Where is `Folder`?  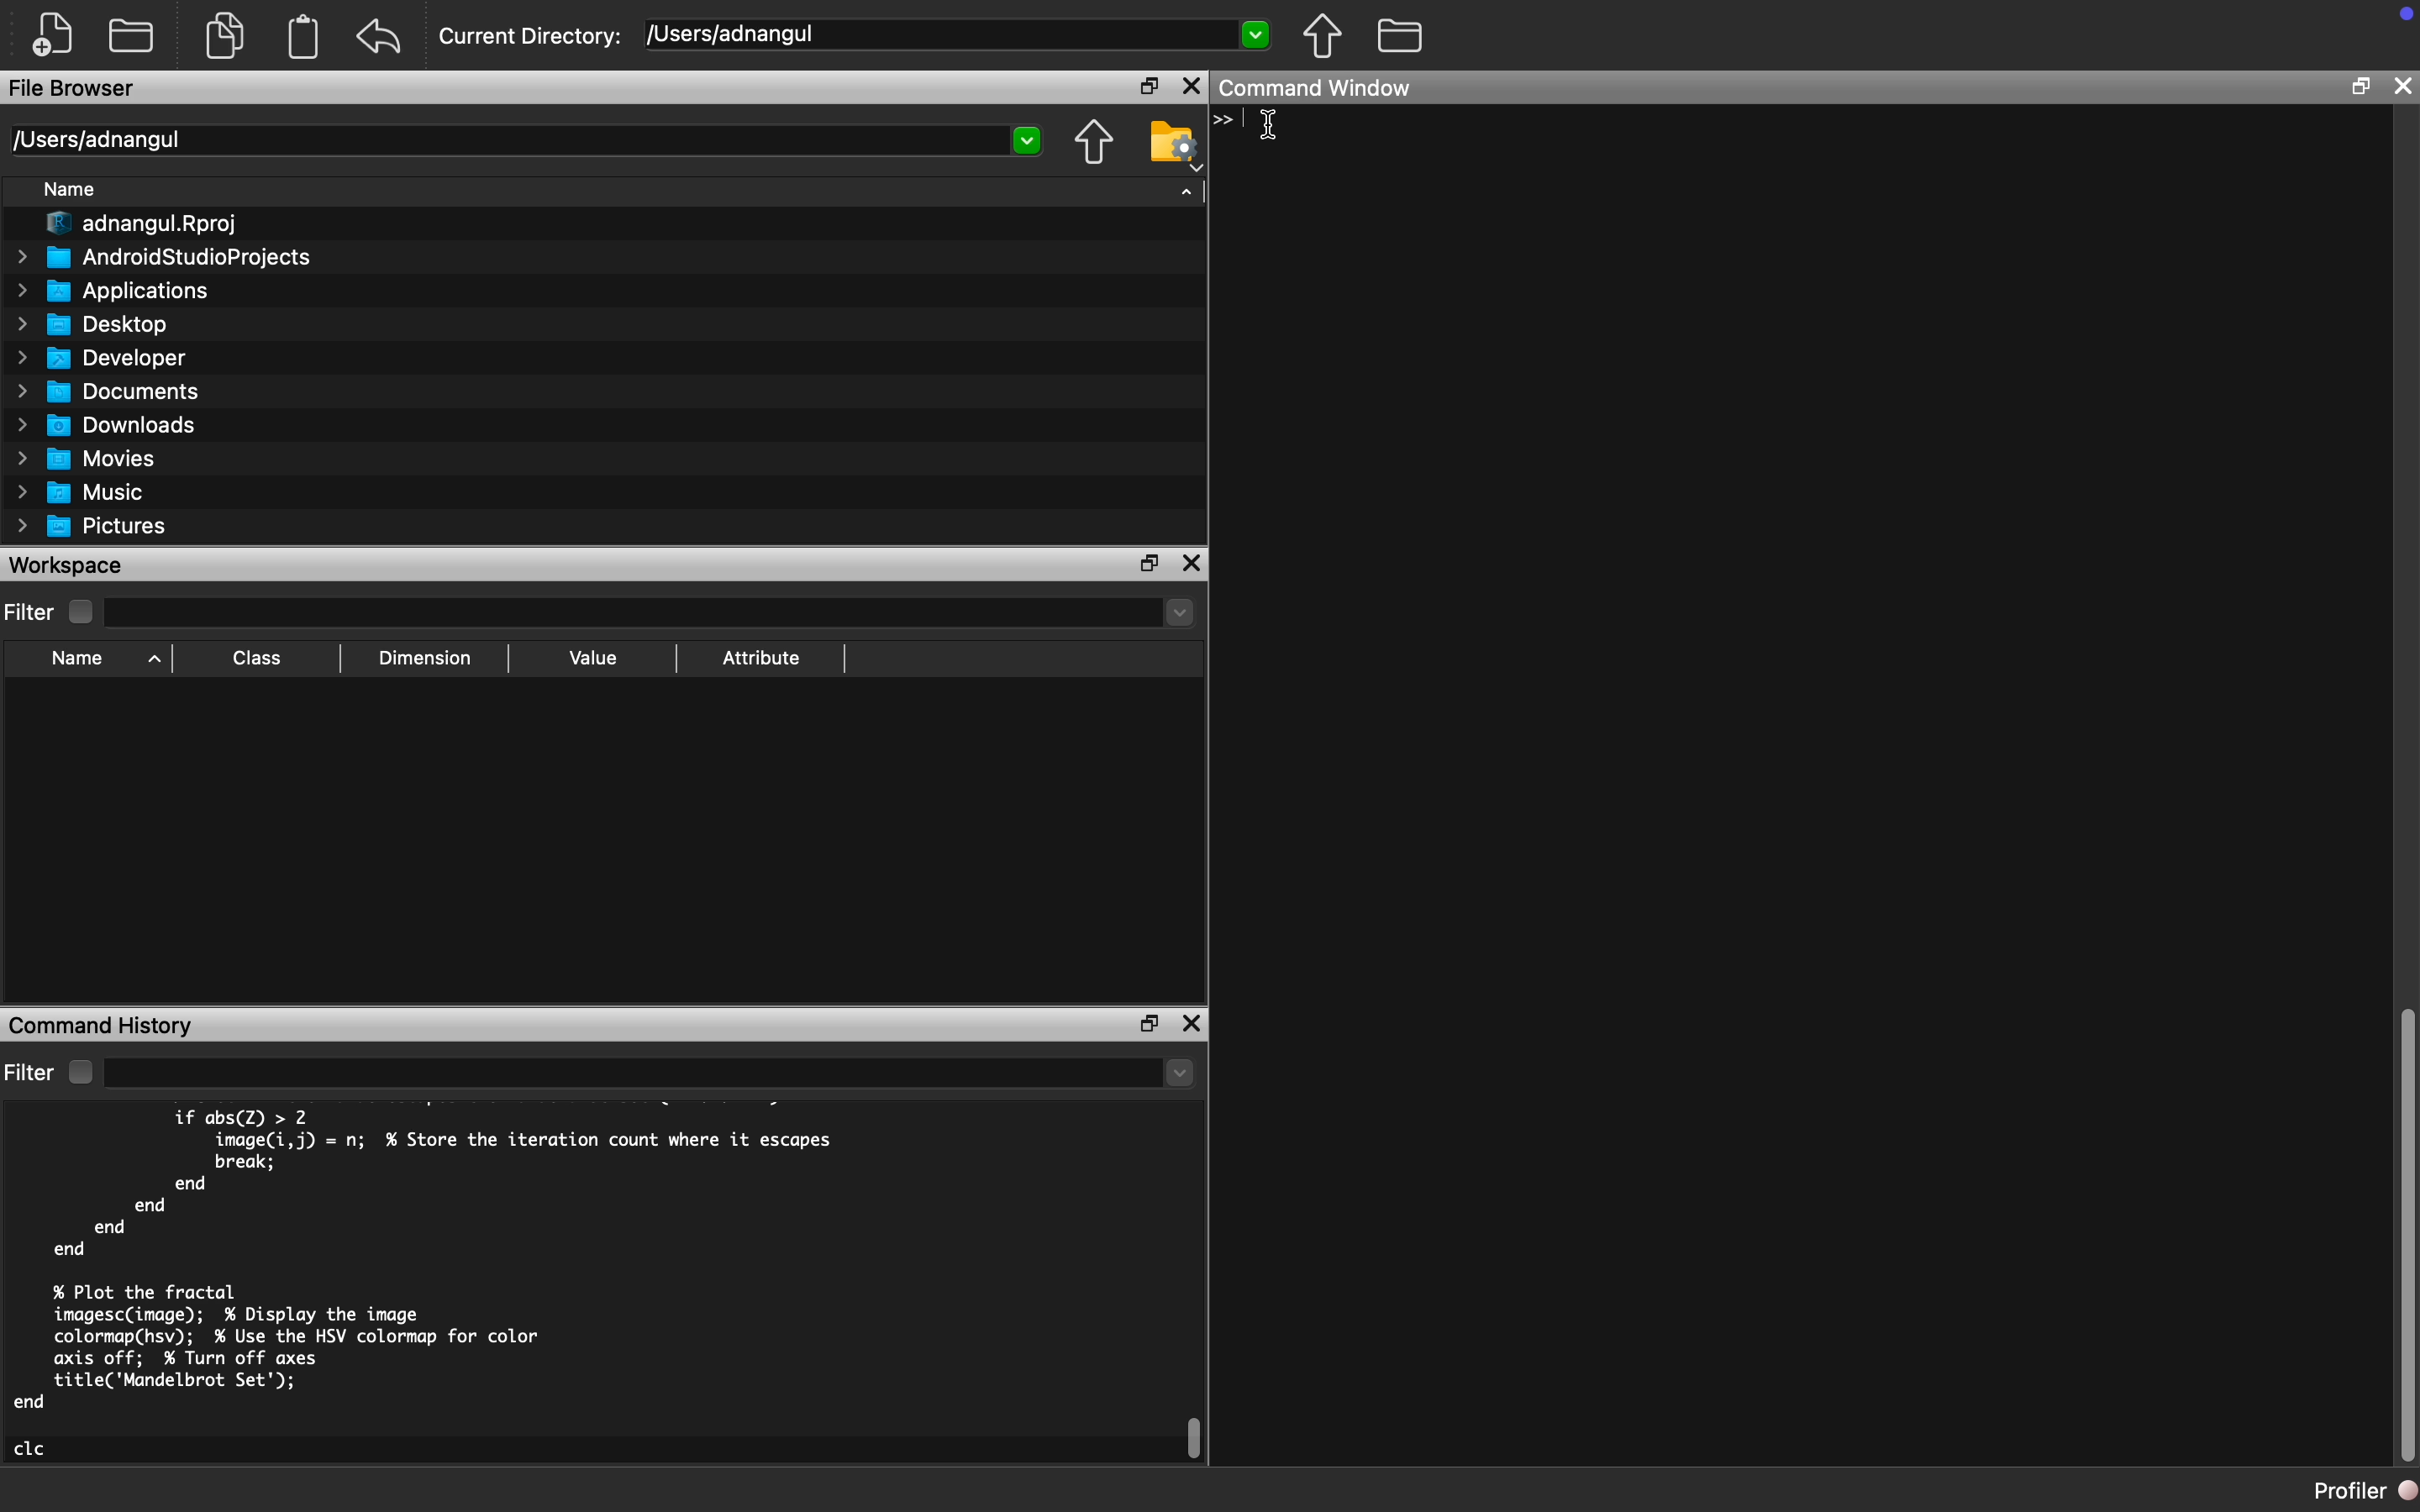 Folder is located at coordinates (1399, 37).